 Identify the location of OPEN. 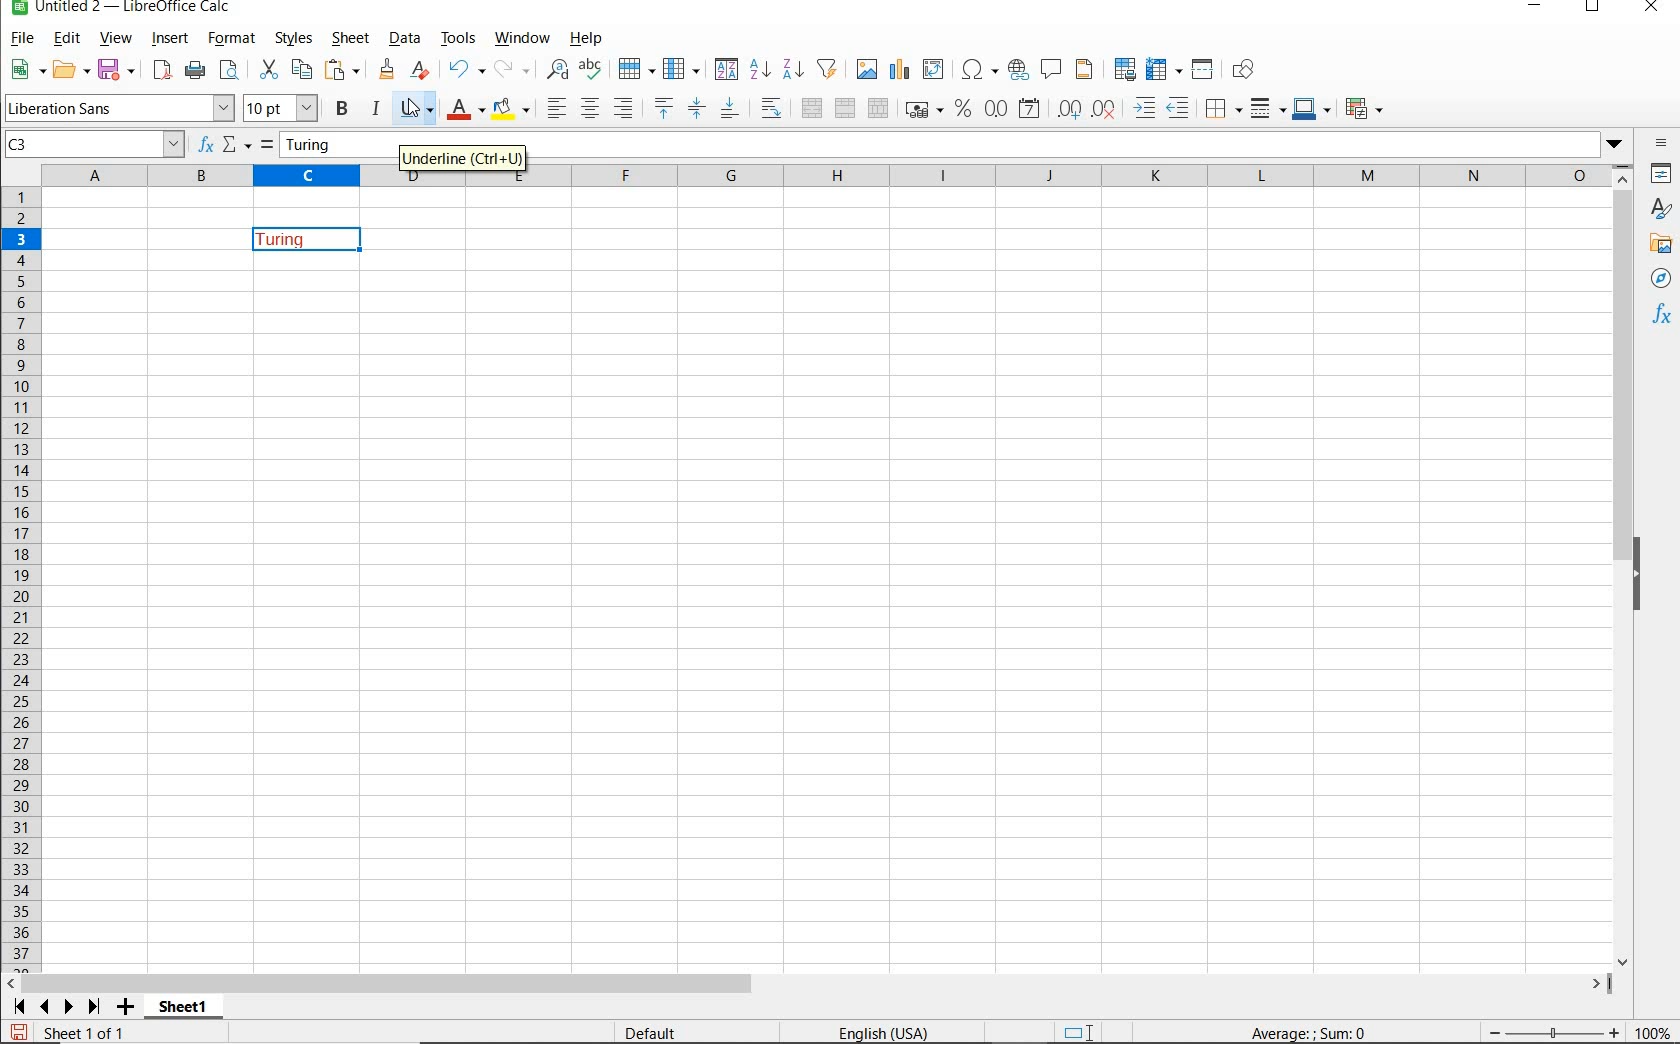
(69, 68).